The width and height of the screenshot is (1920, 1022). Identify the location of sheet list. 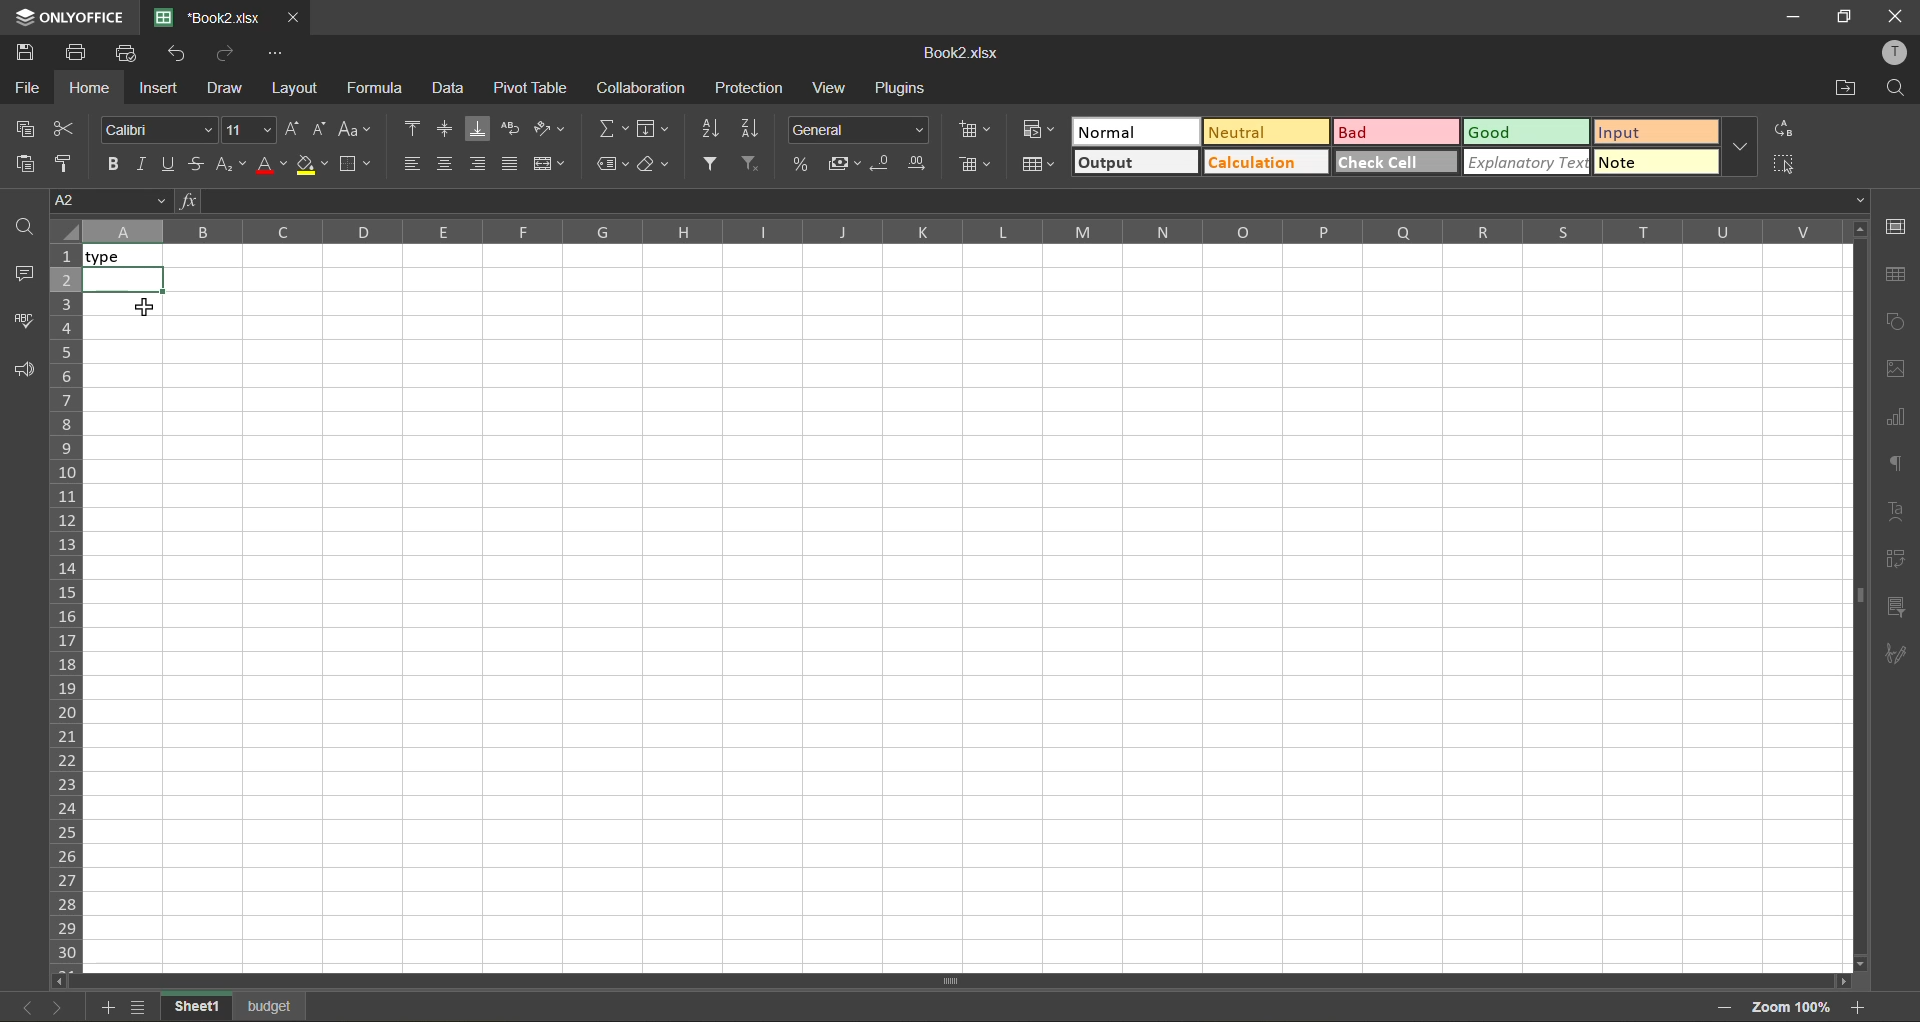
(140, 1007).